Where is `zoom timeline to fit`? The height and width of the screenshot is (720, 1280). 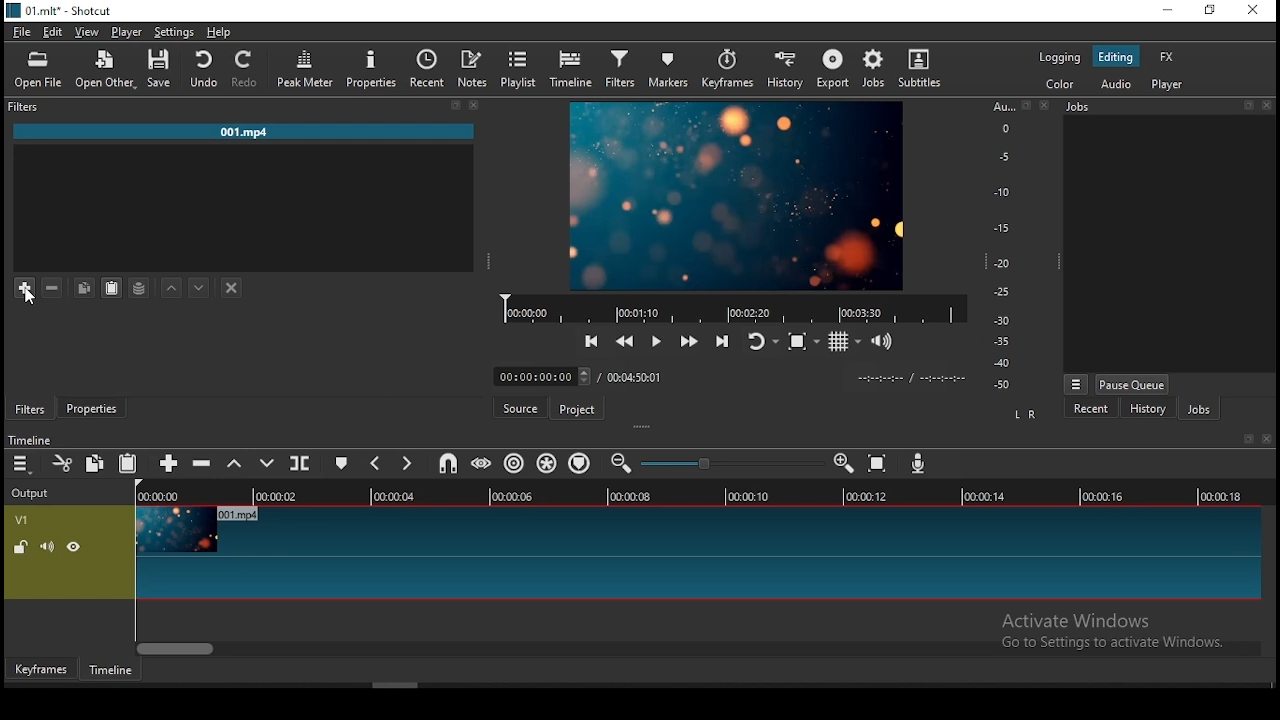 zoom timeline to fit is located at coordinates (881, 463).